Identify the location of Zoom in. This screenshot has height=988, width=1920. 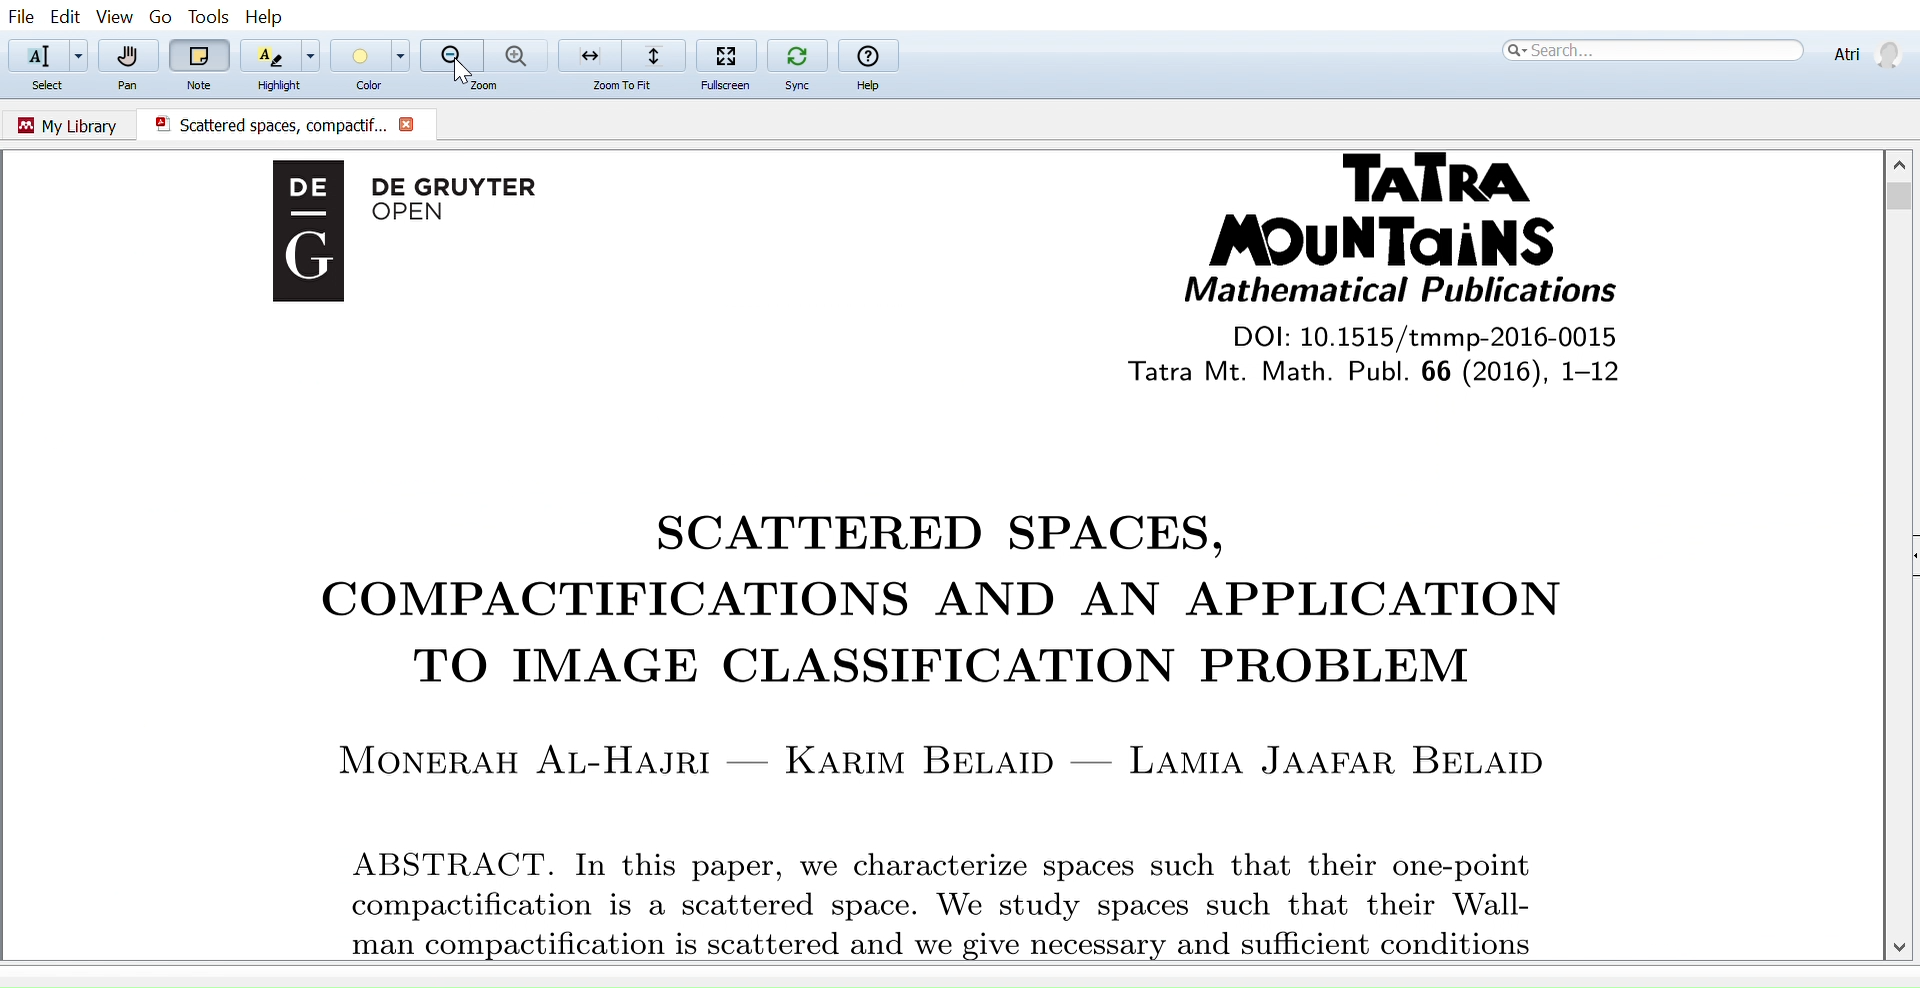
(518, 55).